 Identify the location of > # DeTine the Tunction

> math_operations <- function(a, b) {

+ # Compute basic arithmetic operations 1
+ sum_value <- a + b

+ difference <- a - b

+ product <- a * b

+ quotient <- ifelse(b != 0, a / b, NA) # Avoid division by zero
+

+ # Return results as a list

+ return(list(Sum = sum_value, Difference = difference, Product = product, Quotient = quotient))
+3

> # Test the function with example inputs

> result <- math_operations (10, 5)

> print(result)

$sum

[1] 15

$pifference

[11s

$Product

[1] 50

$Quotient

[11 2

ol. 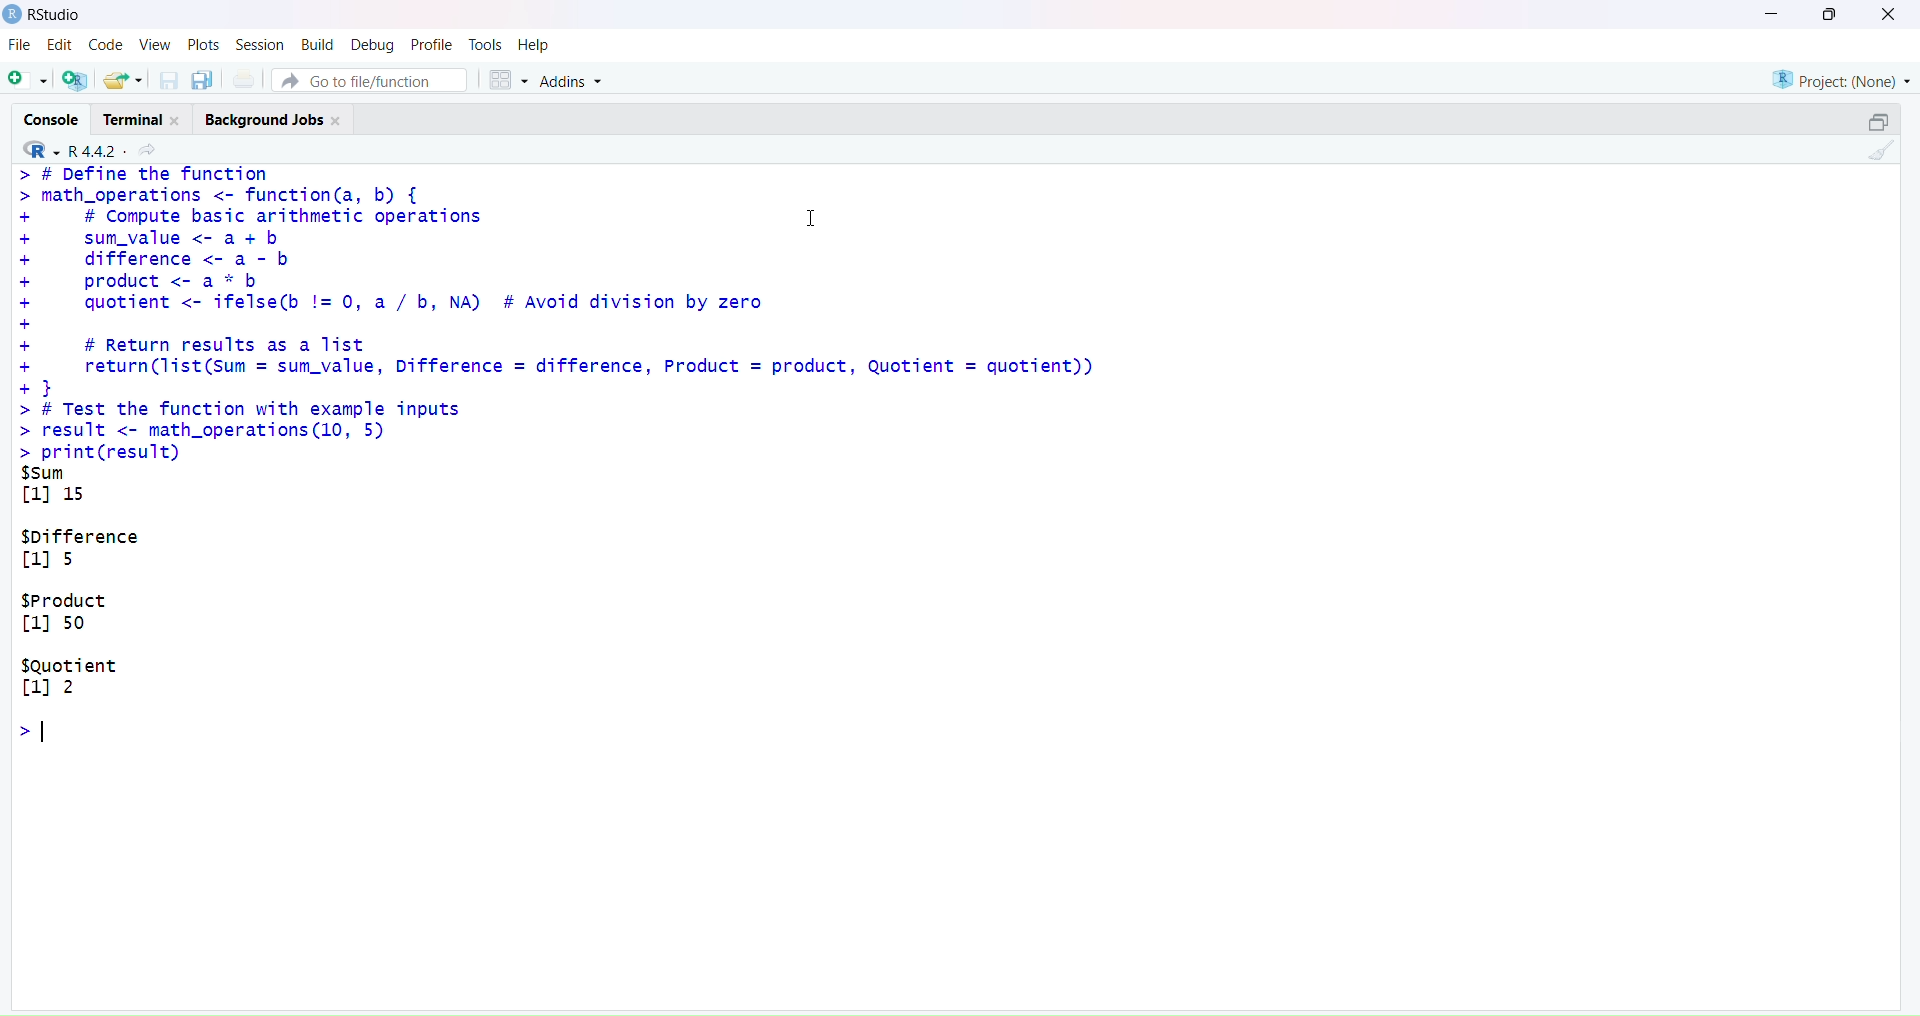
(590, 455).